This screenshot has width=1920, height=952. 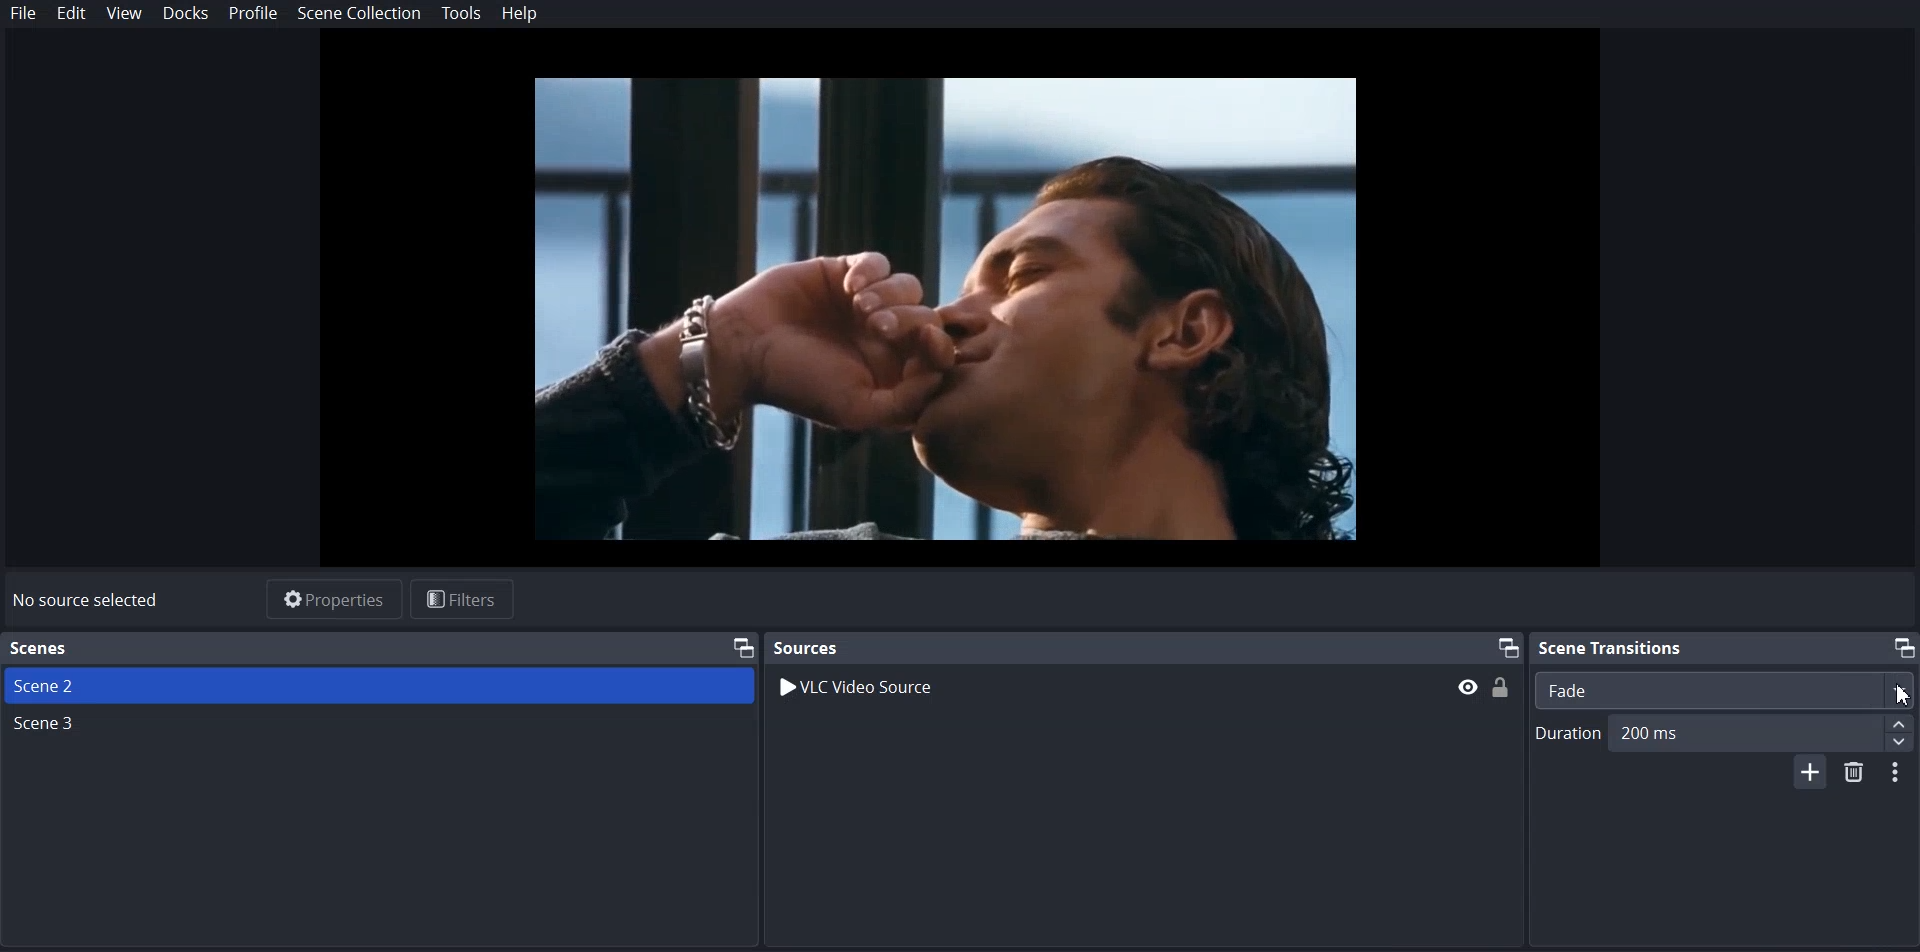 I want to click on Help, so click(x=518, y=15).